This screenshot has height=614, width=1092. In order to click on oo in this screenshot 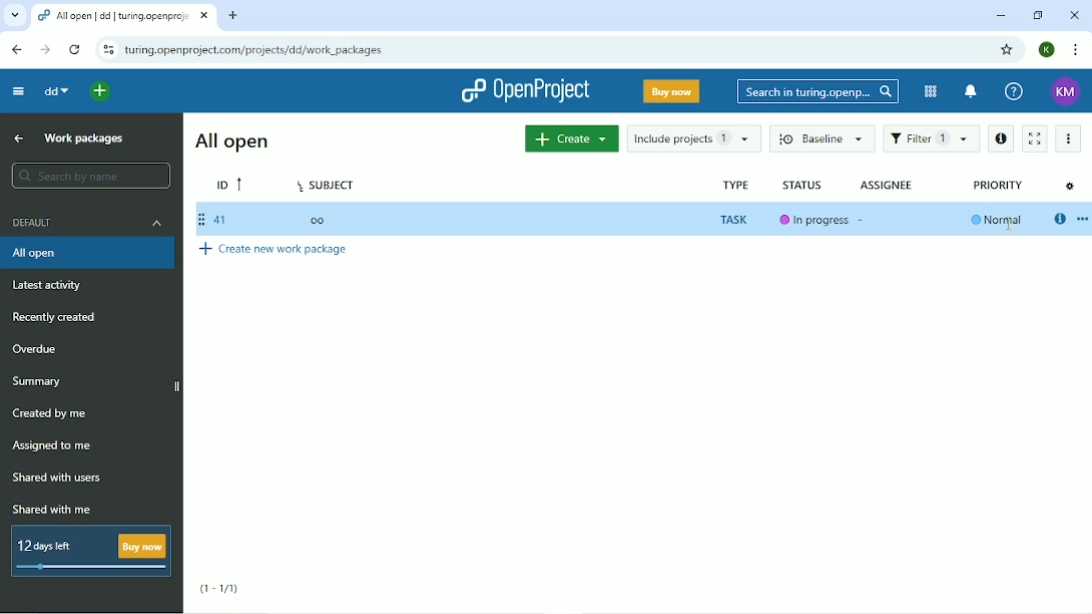, I will do `click(324, 219)`.